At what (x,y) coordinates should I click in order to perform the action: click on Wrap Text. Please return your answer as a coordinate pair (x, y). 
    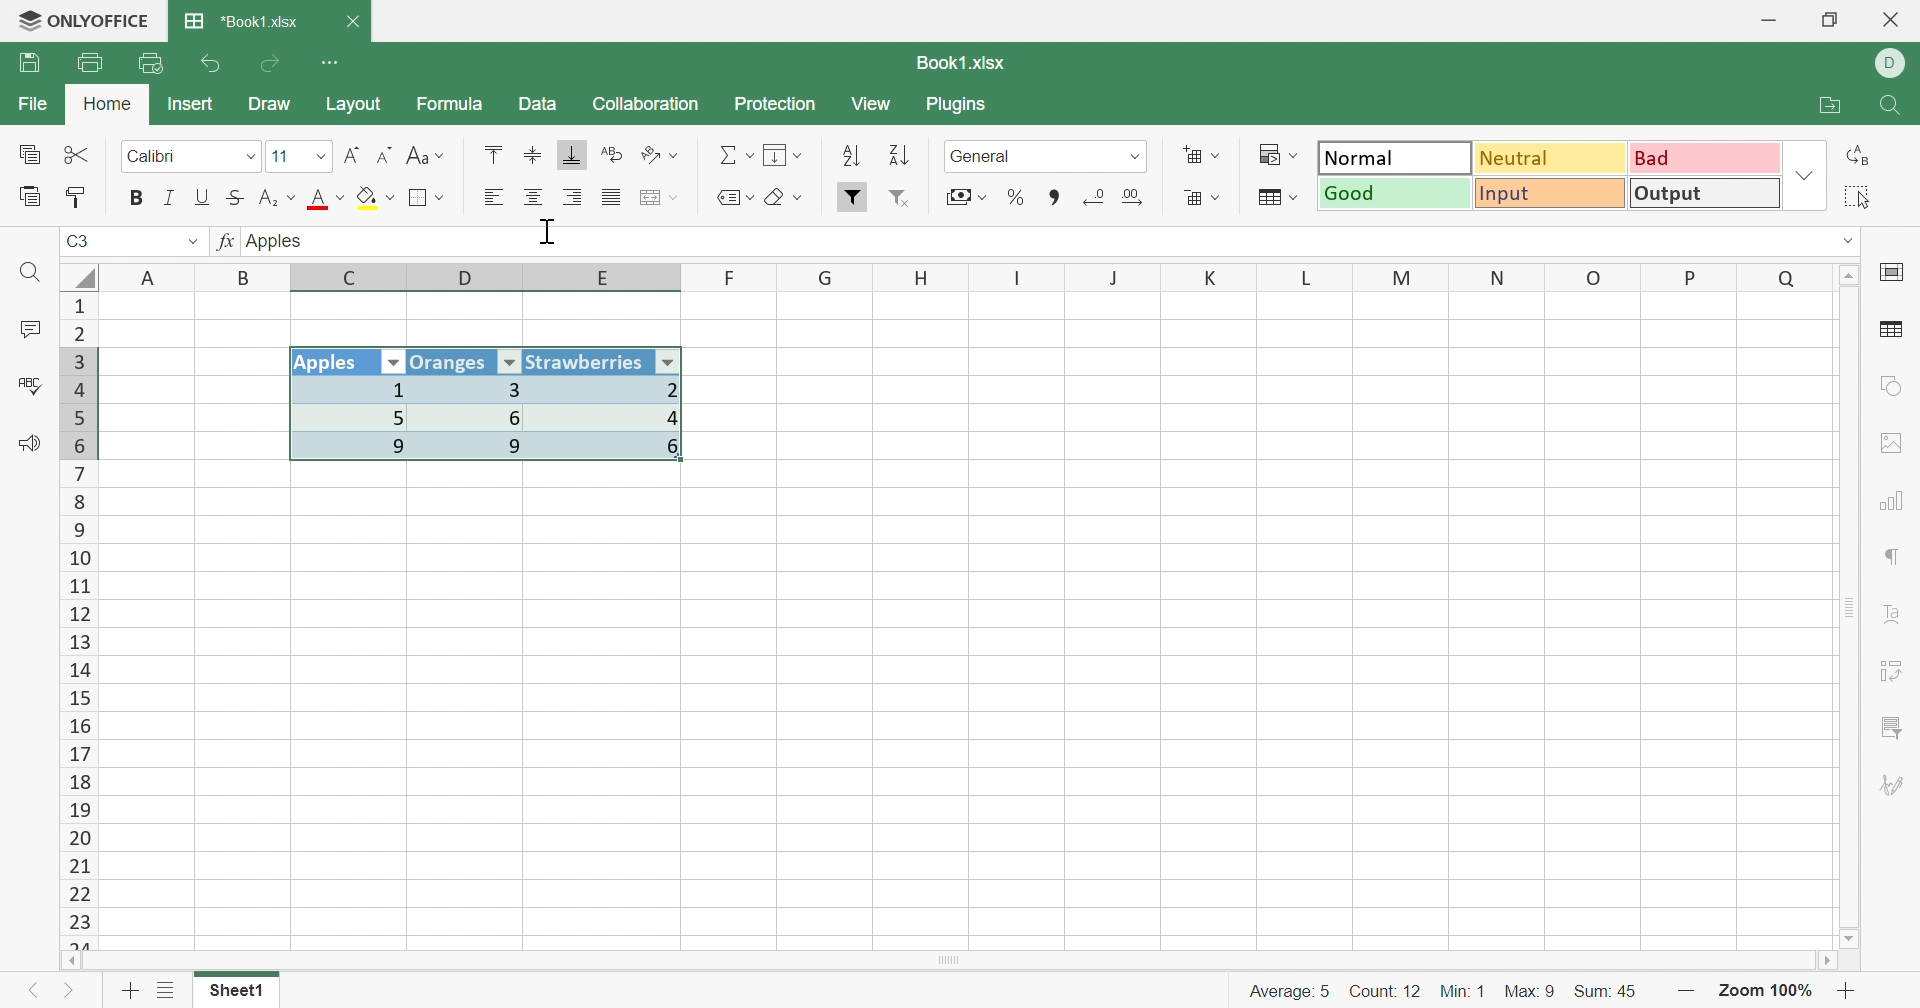
    Looking at the image, I should click on (609, 156).